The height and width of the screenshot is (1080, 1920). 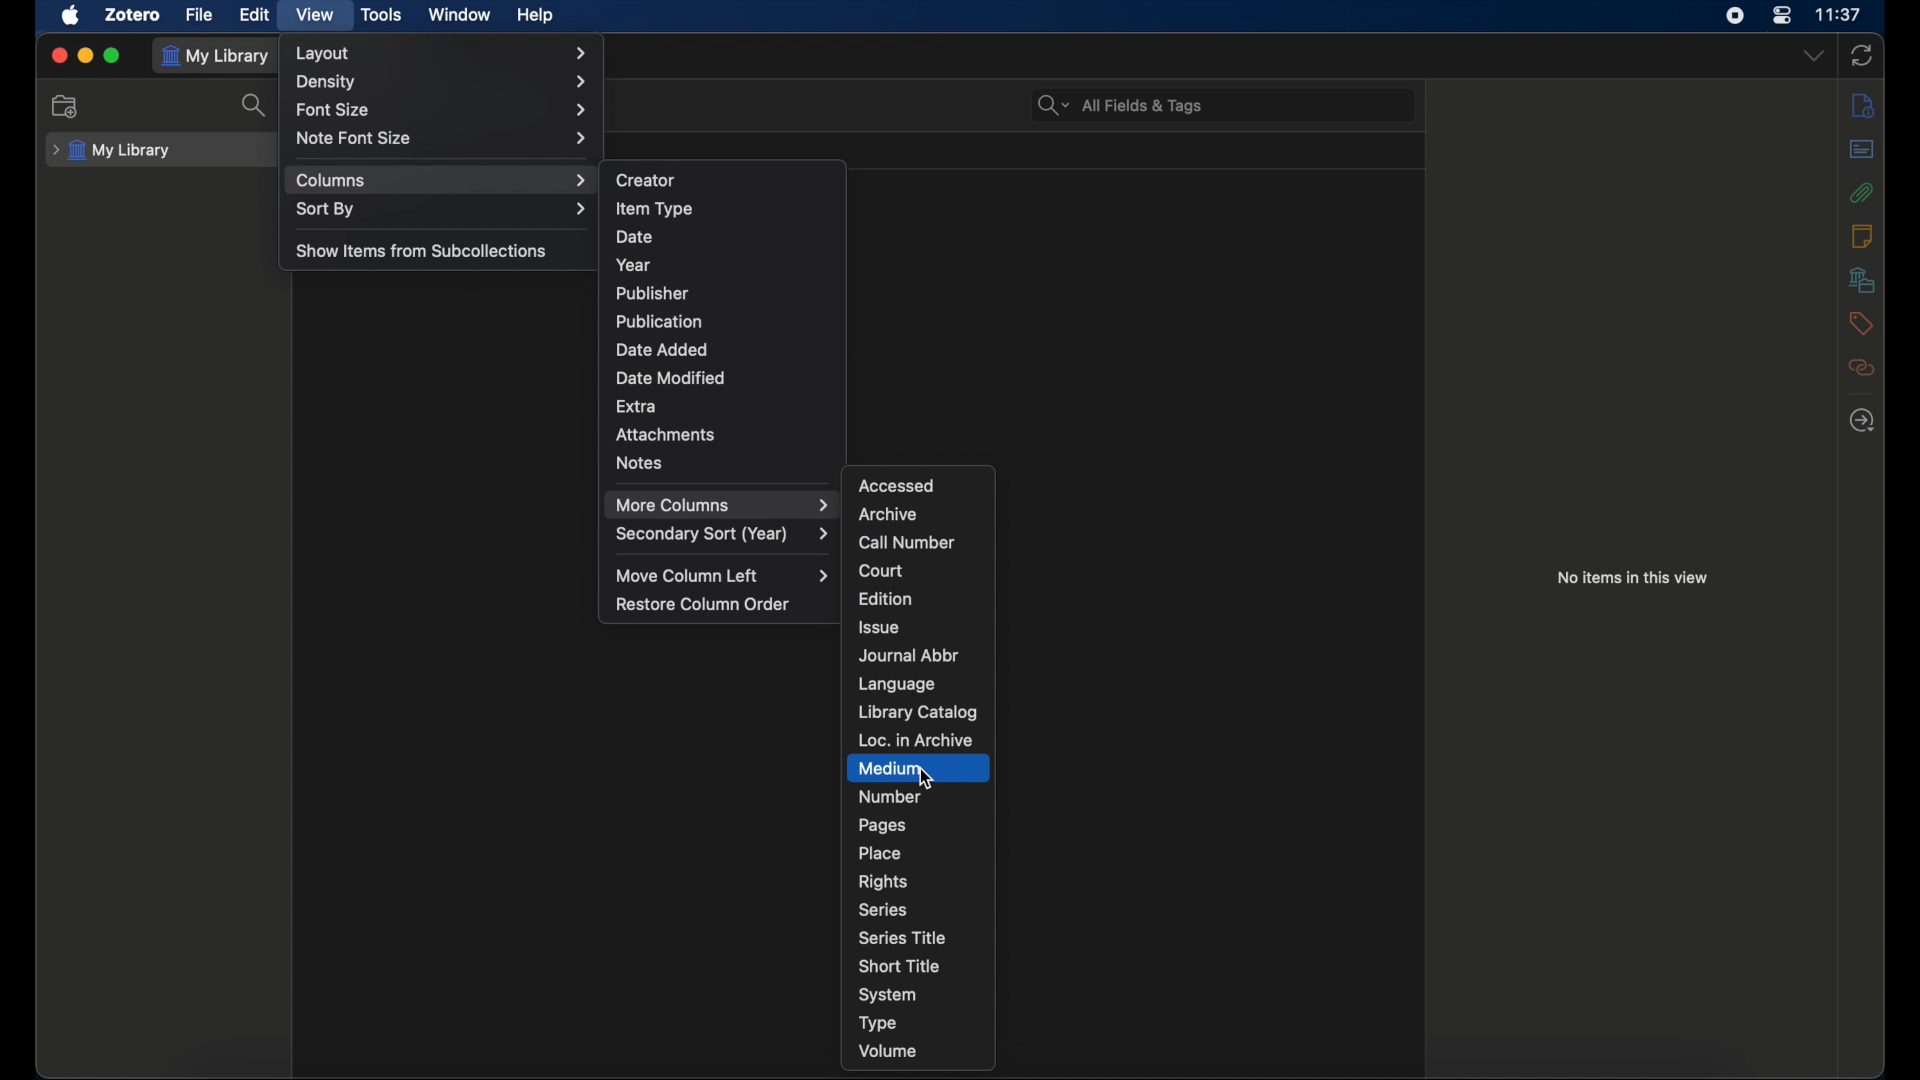 What do you see at coordinates (440, 108) in the screenshot?
I see `font size` at bounding box center [440, 108].